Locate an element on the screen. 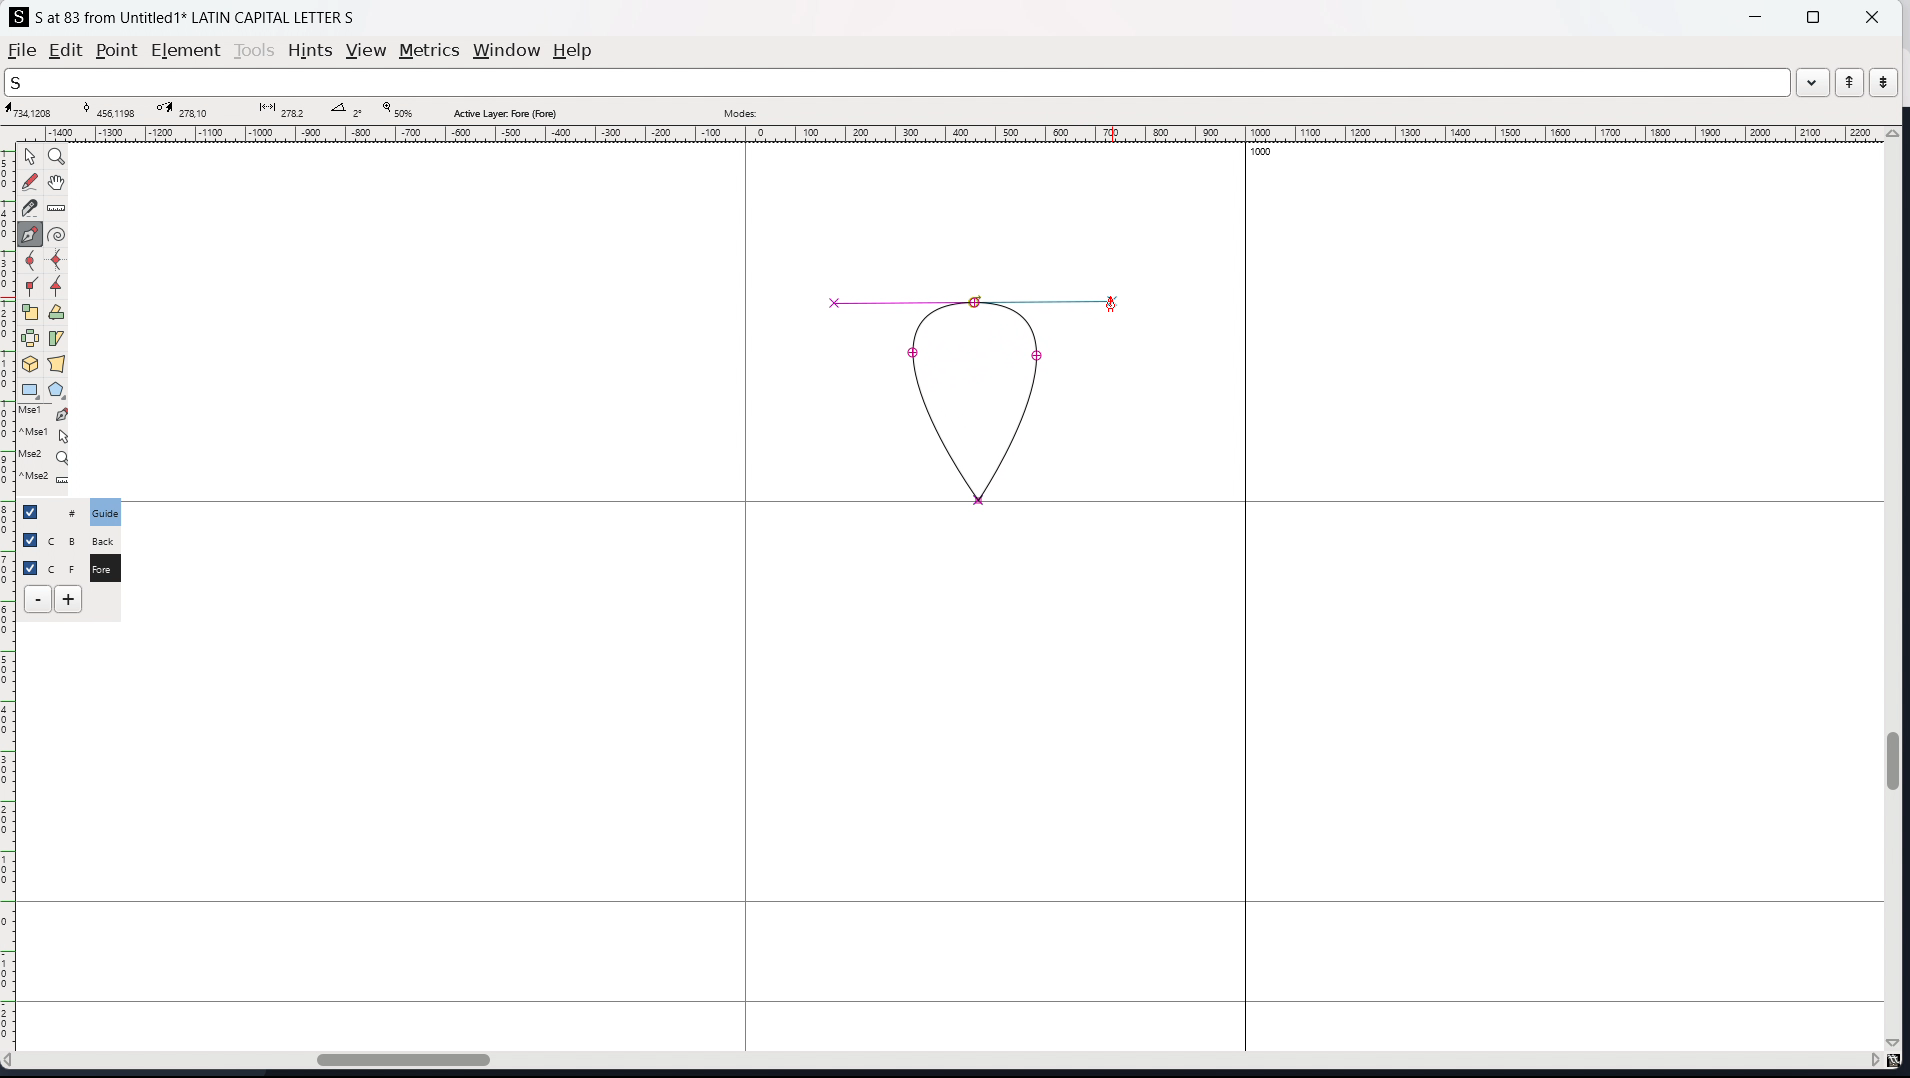  C B Back is located at coordinates (102, 538).